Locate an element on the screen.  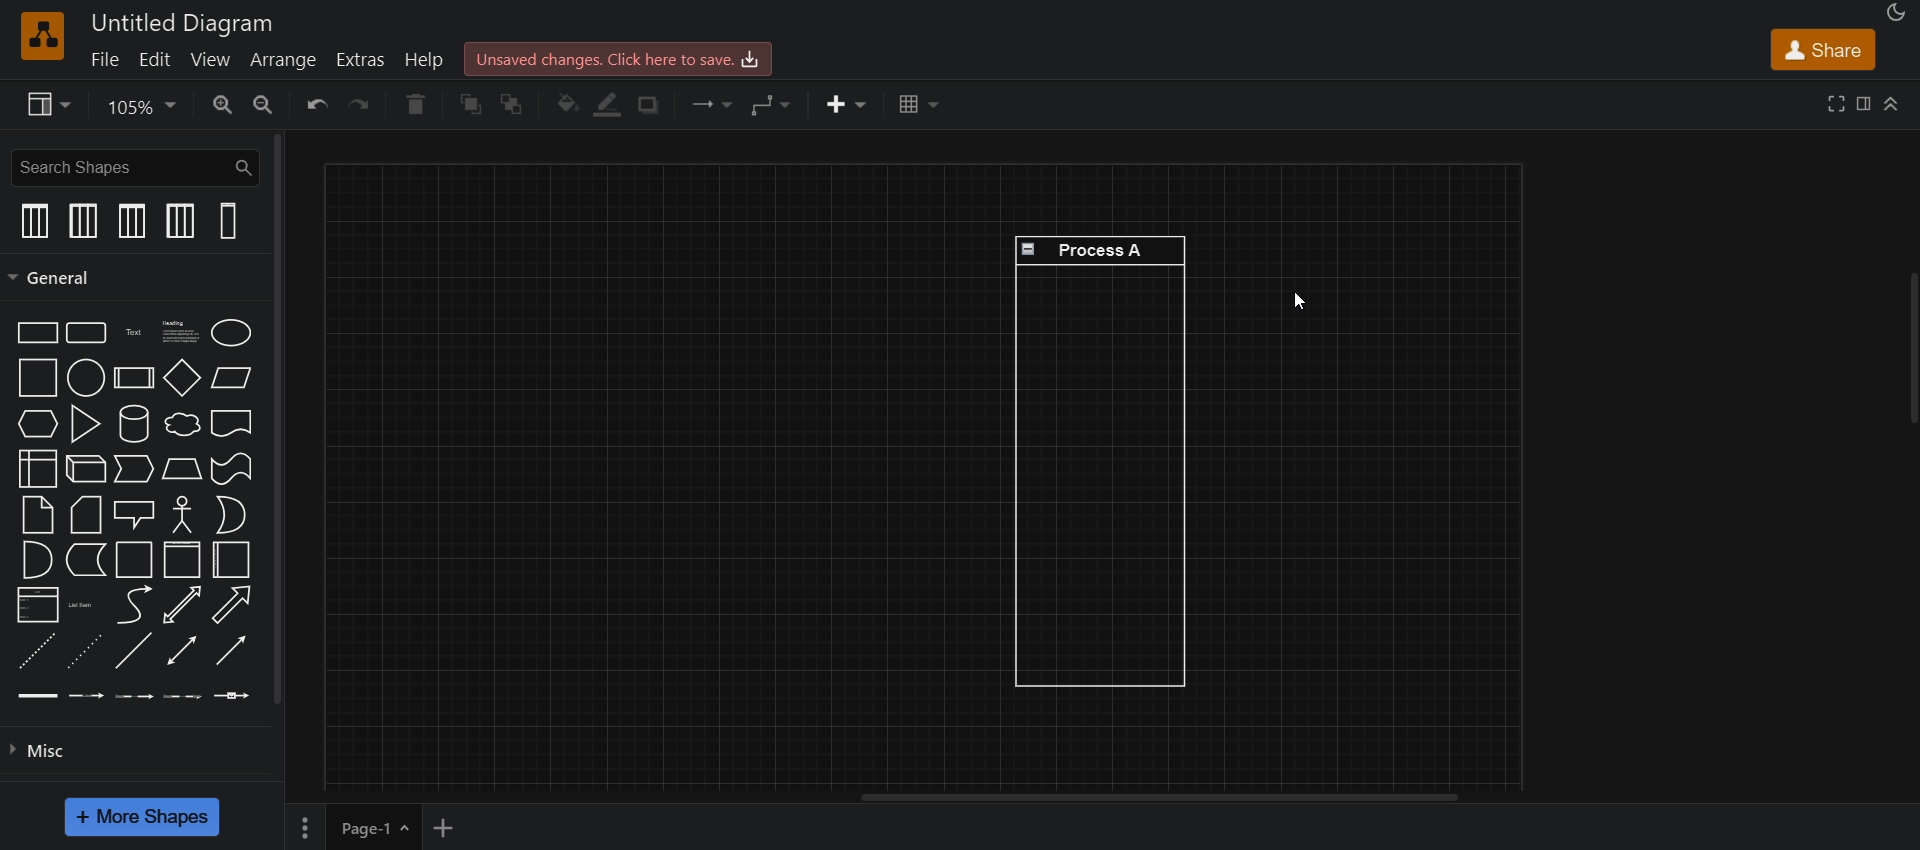
horizontal scroll bar is located at coordinates (1158, 799).